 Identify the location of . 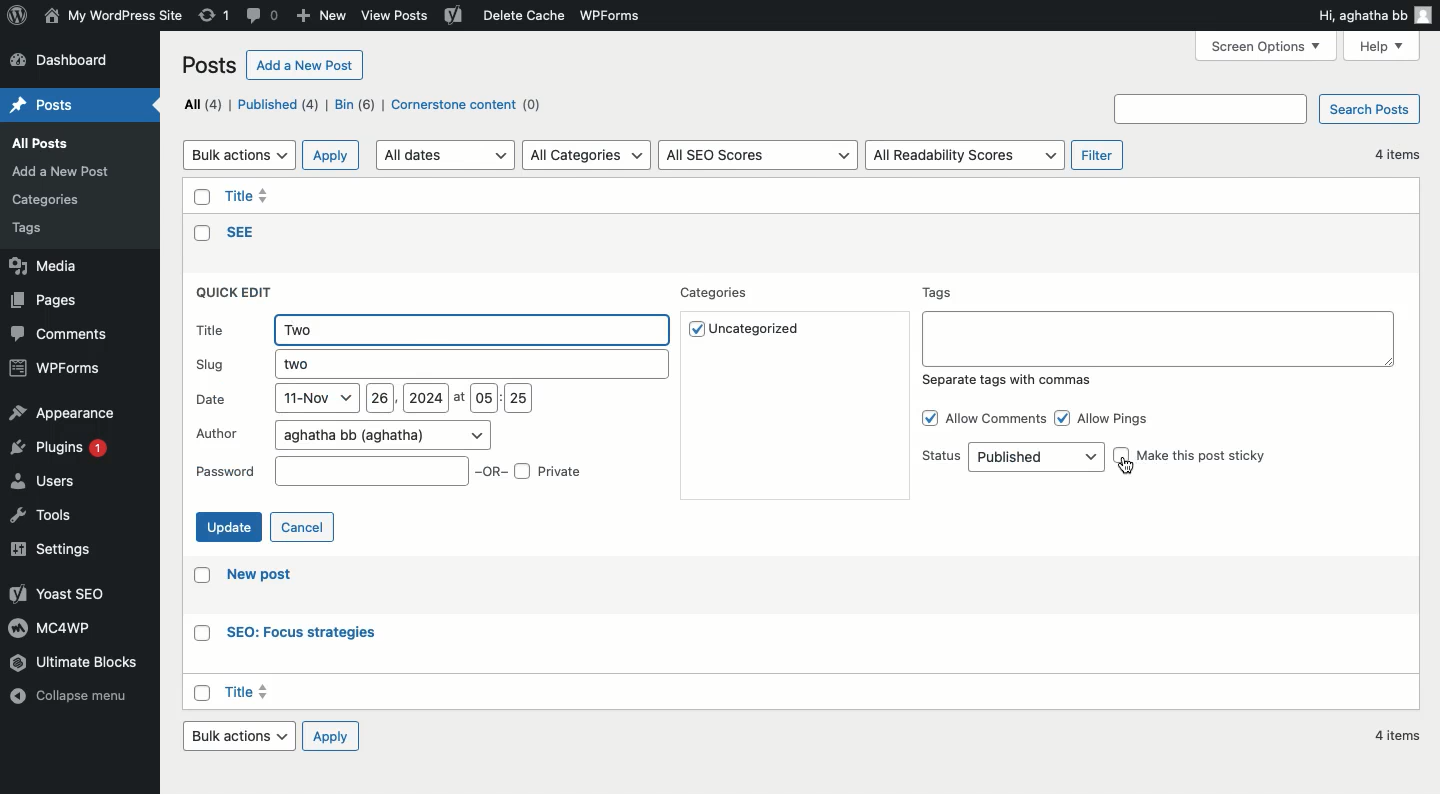
(244, 234).